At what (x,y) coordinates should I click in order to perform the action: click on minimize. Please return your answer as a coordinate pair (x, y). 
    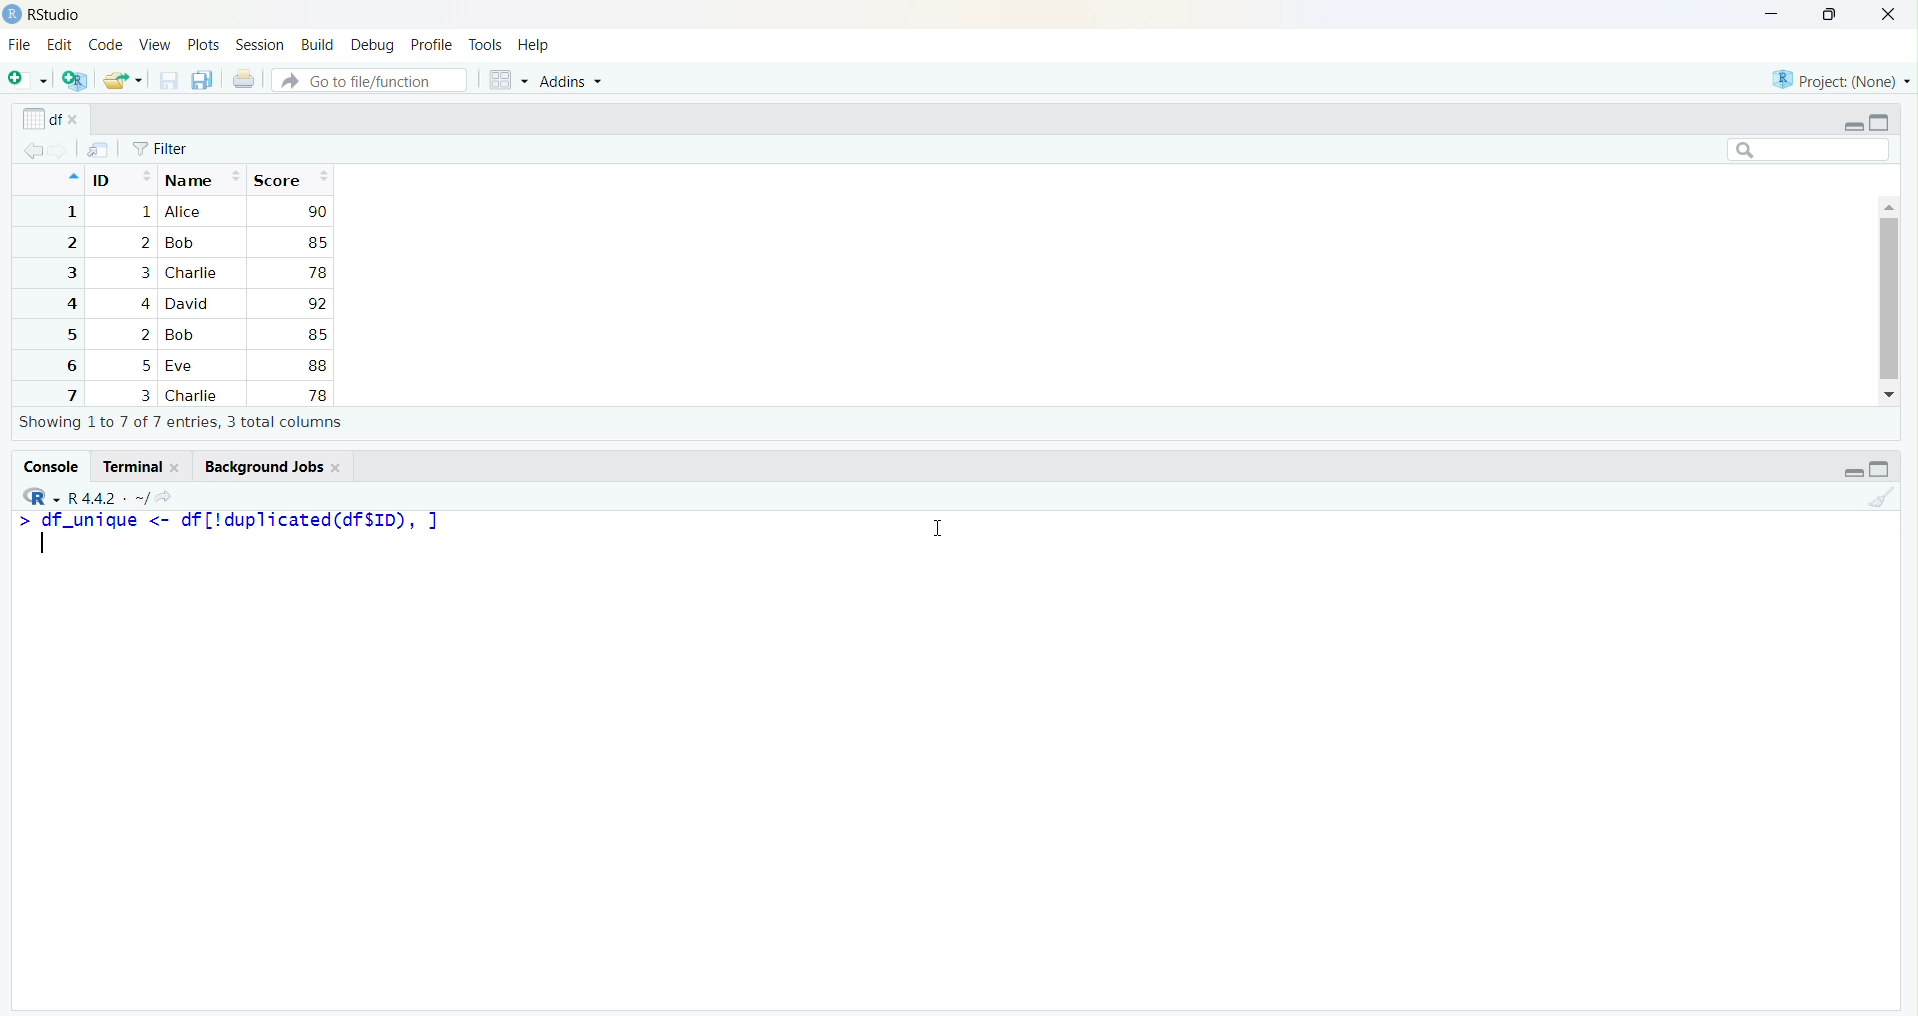
    Looking at the image, I should click on (1852, 125).